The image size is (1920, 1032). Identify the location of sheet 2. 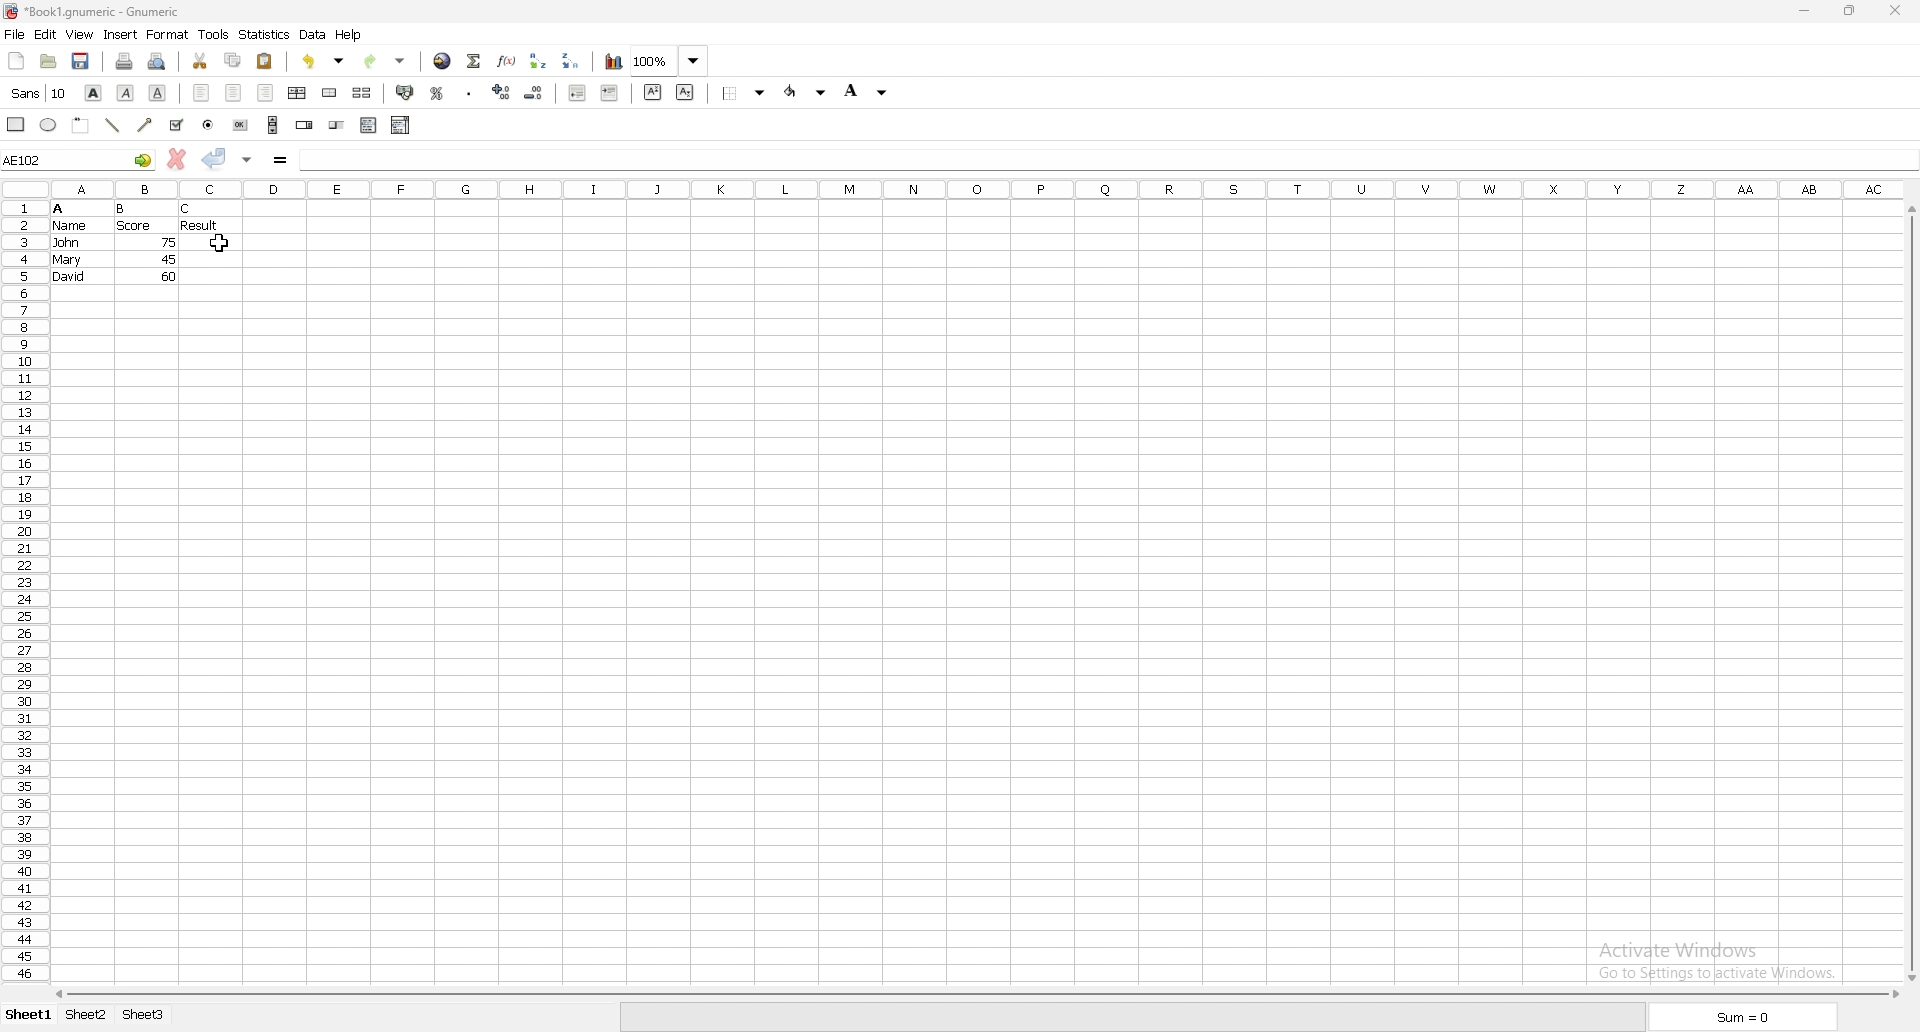
(83, 1017).